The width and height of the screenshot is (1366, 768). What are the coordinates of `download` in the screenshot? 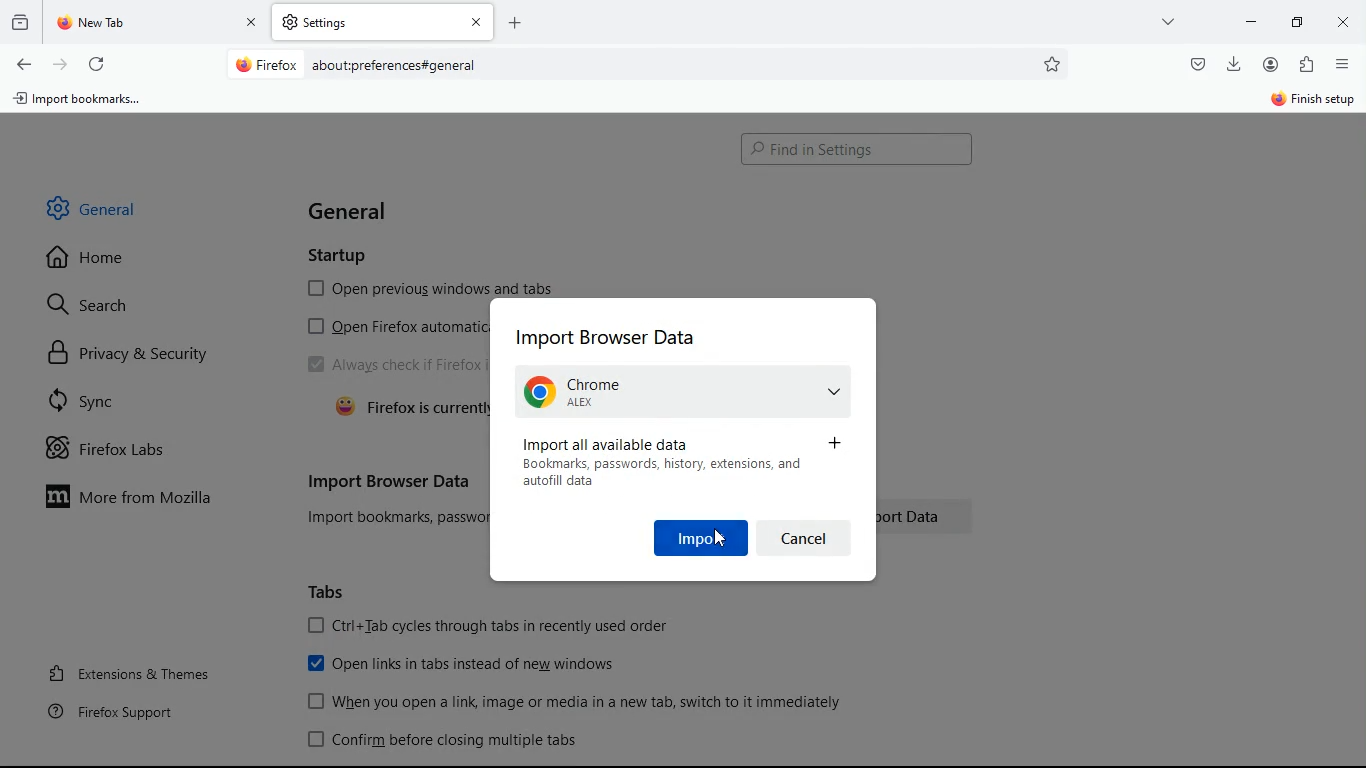 It's located at (1235, 64).